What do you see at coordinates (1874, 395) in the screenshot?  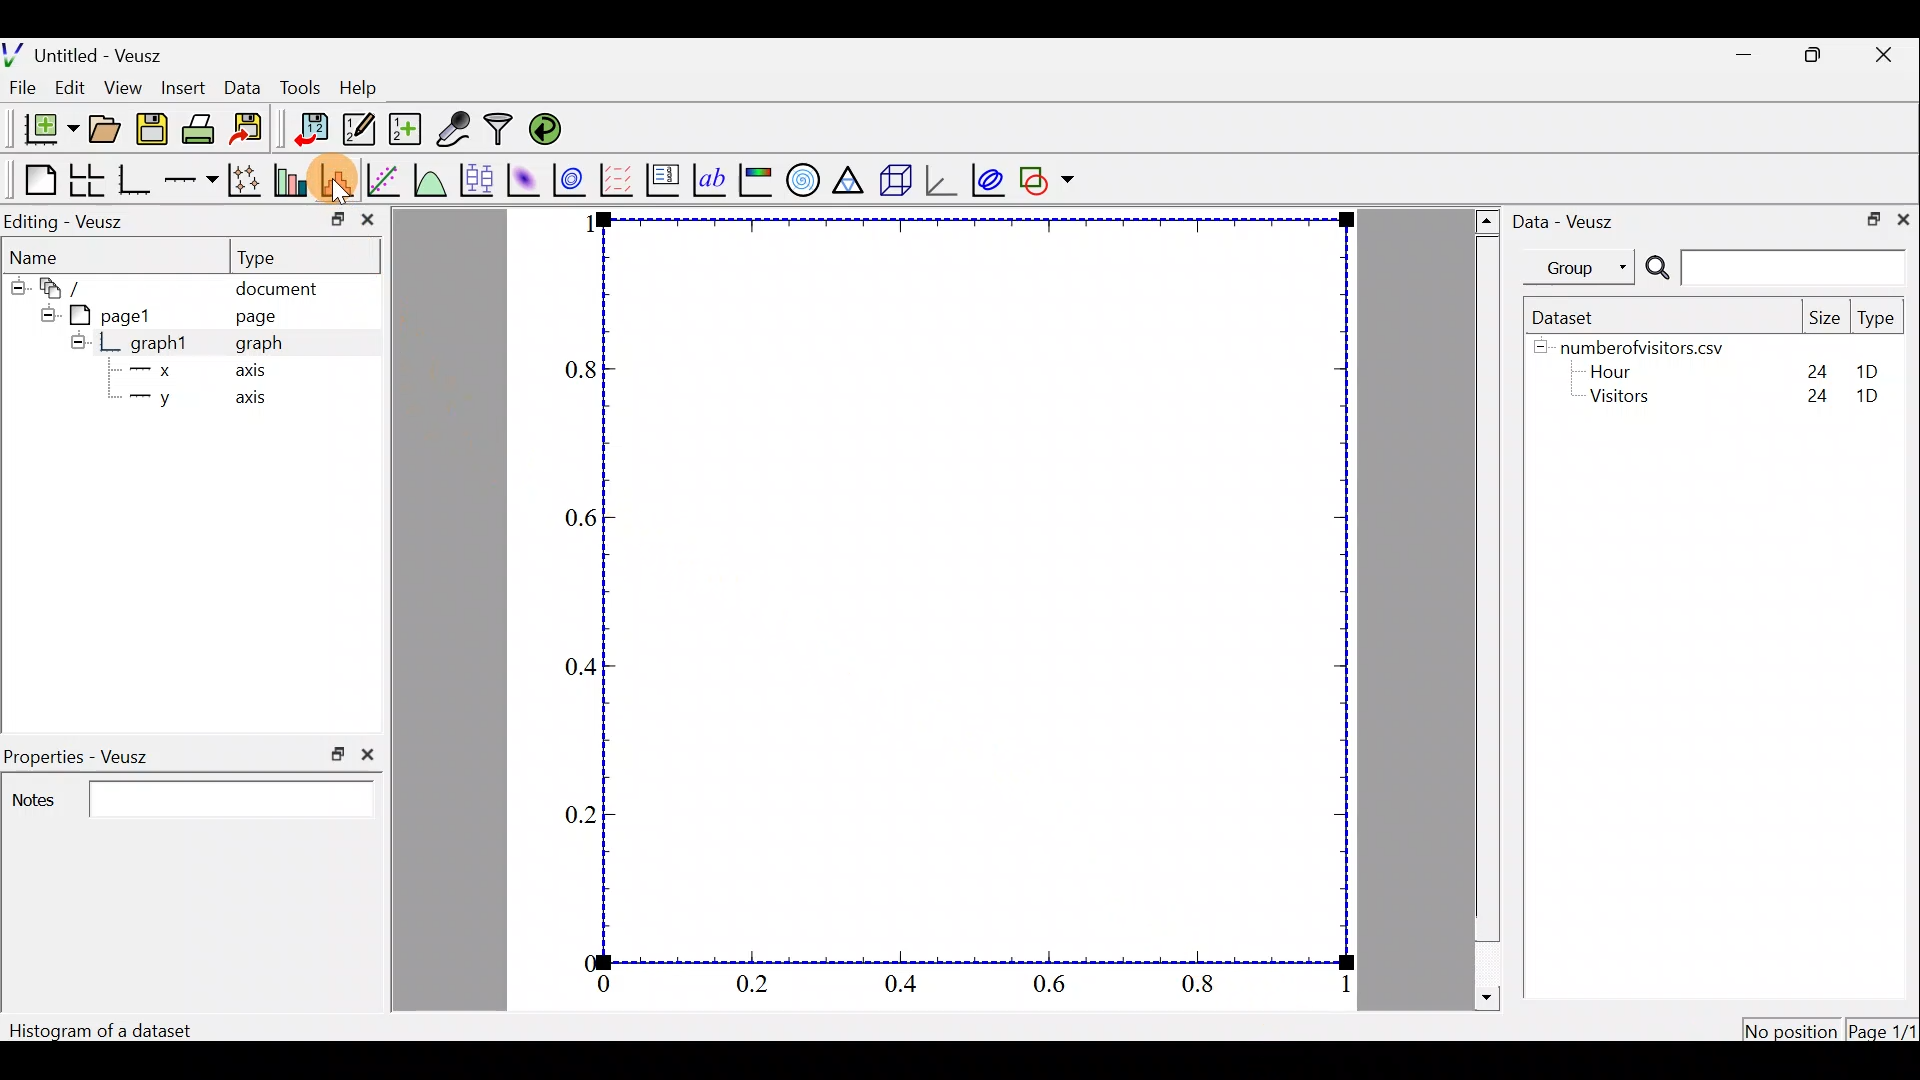 I see `1D` at bounding box center [1874, 395].